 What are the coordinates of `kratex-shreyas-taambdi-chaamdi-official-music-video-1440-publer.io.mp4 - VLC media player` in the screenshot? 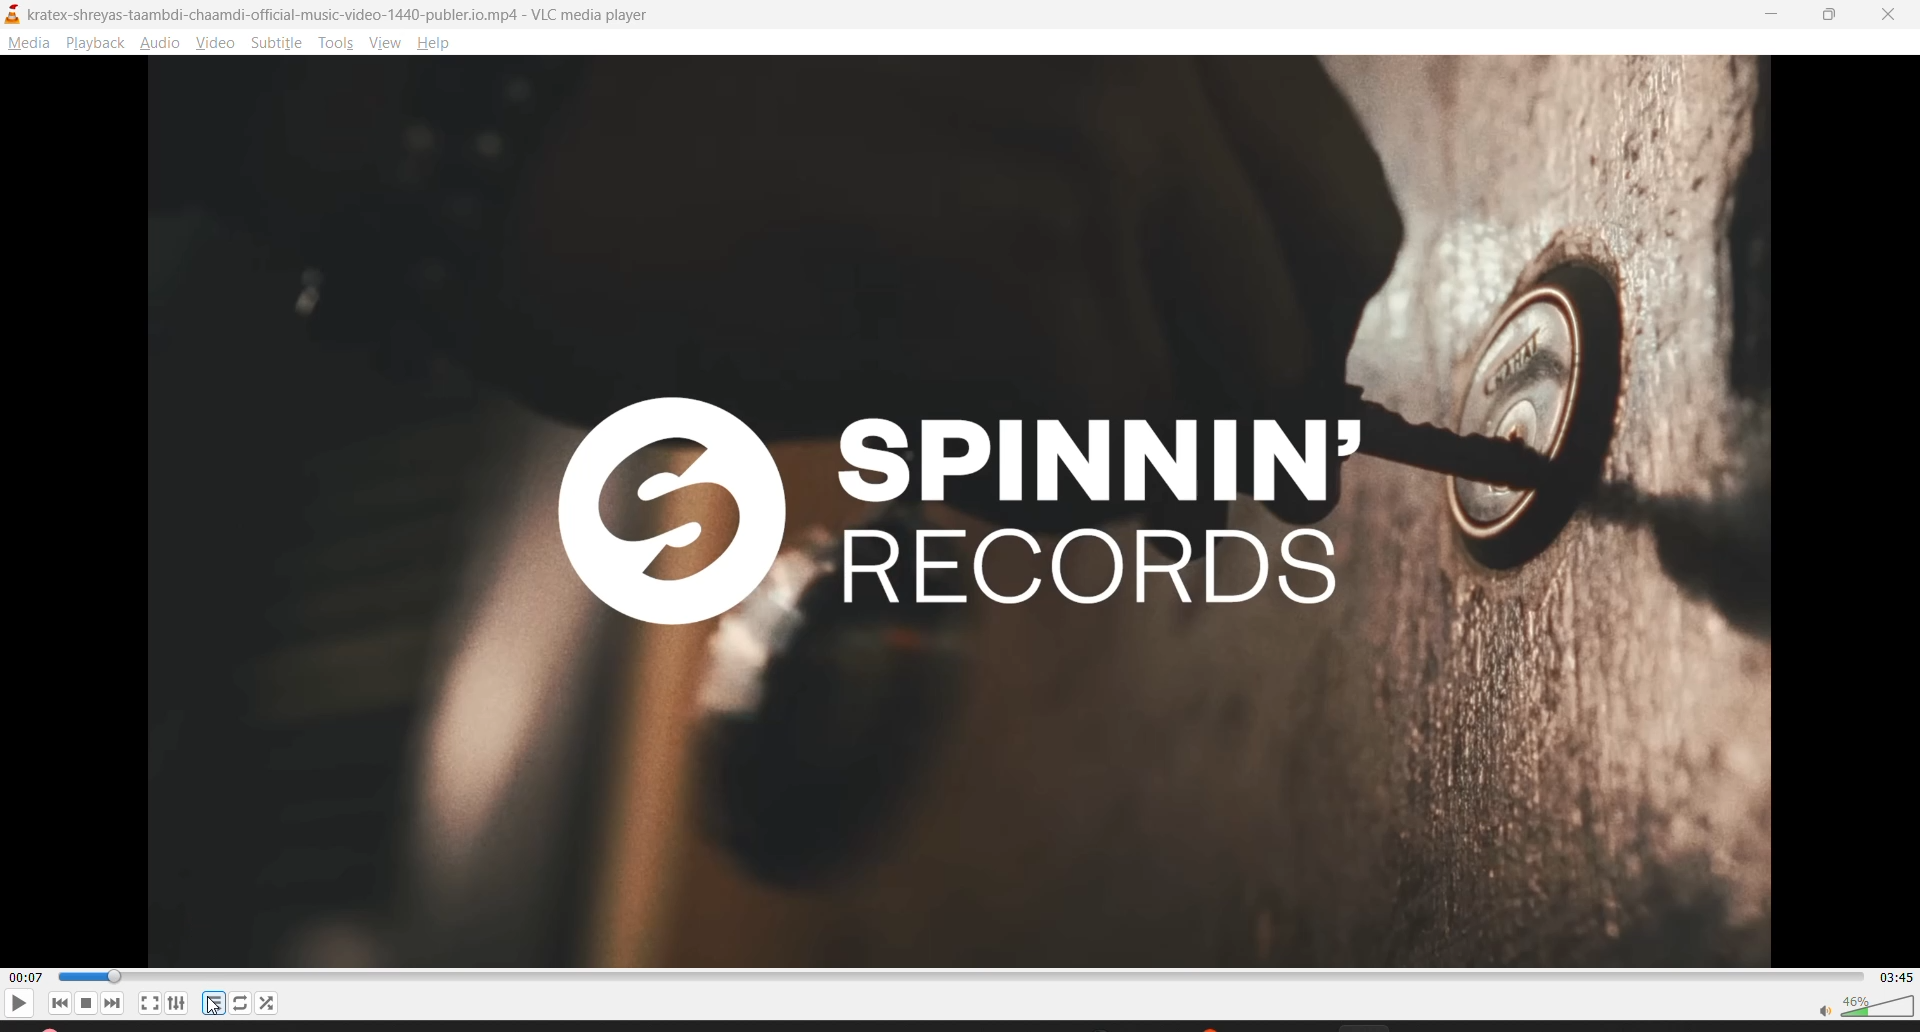 It's located at (332, 13).